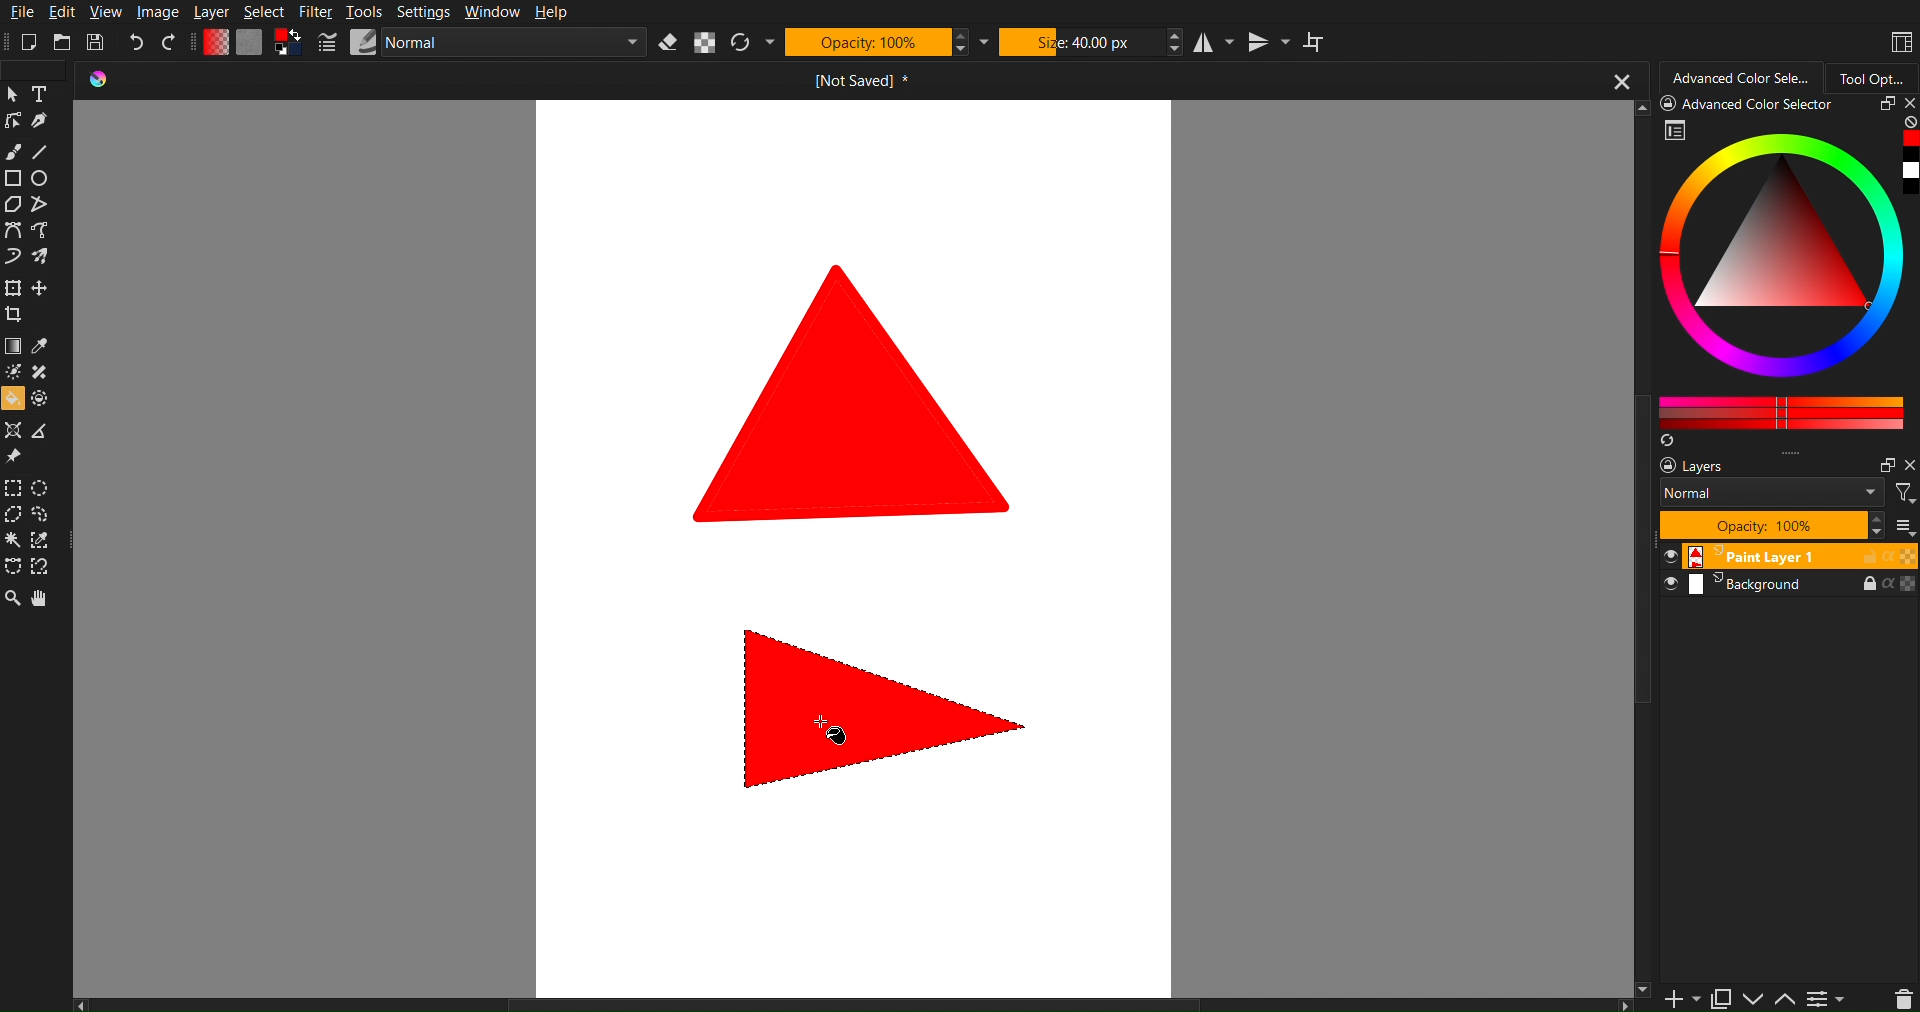  Describe the element at coordinates (867, 43) in the screenshot. I see `Opacity` at that location.